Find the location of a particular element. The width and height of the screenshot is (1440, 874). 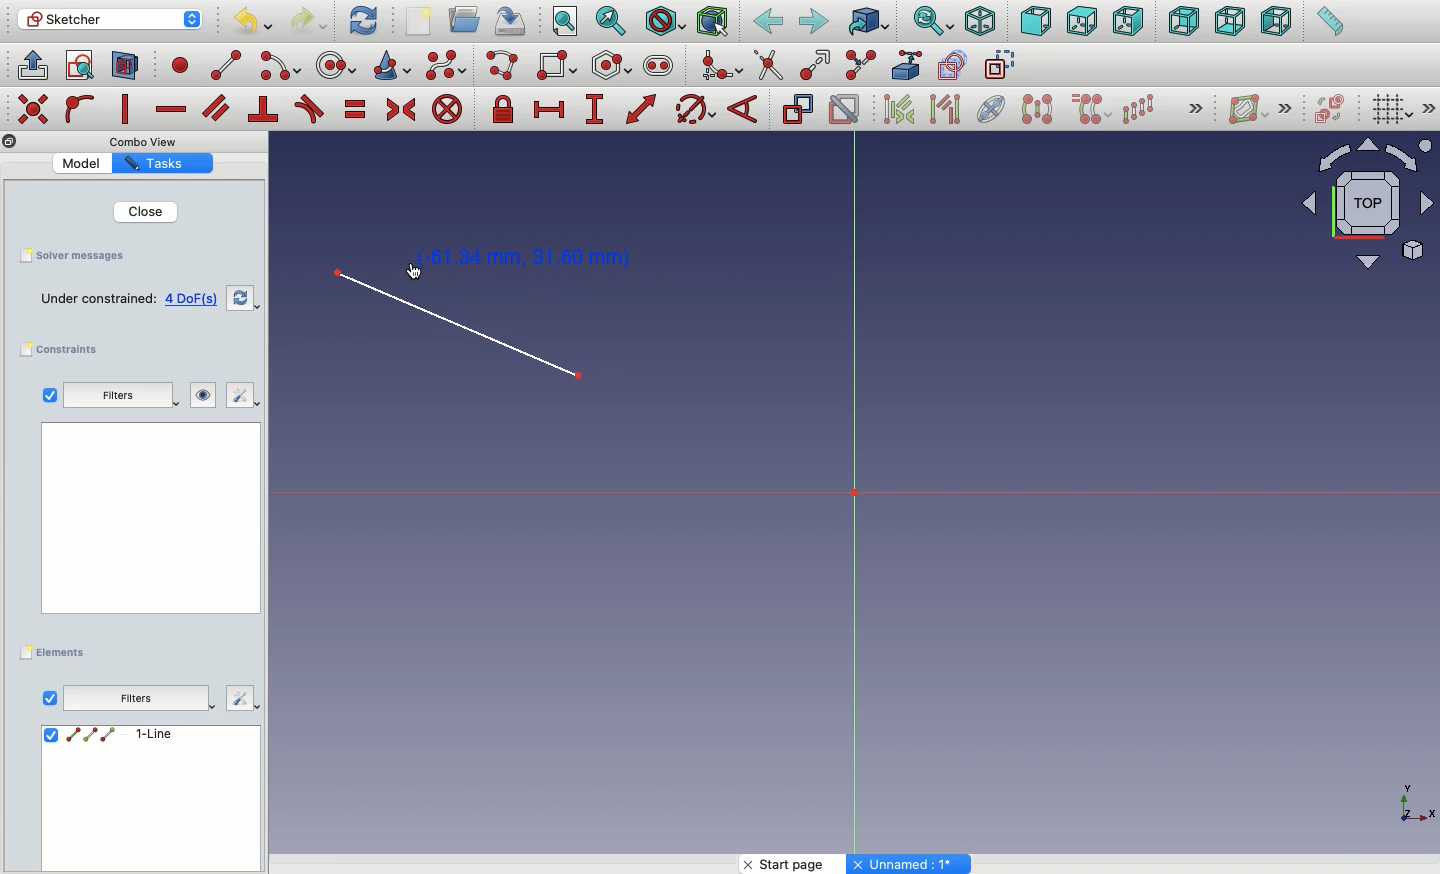

Axis is located at coordinates (855, 499).